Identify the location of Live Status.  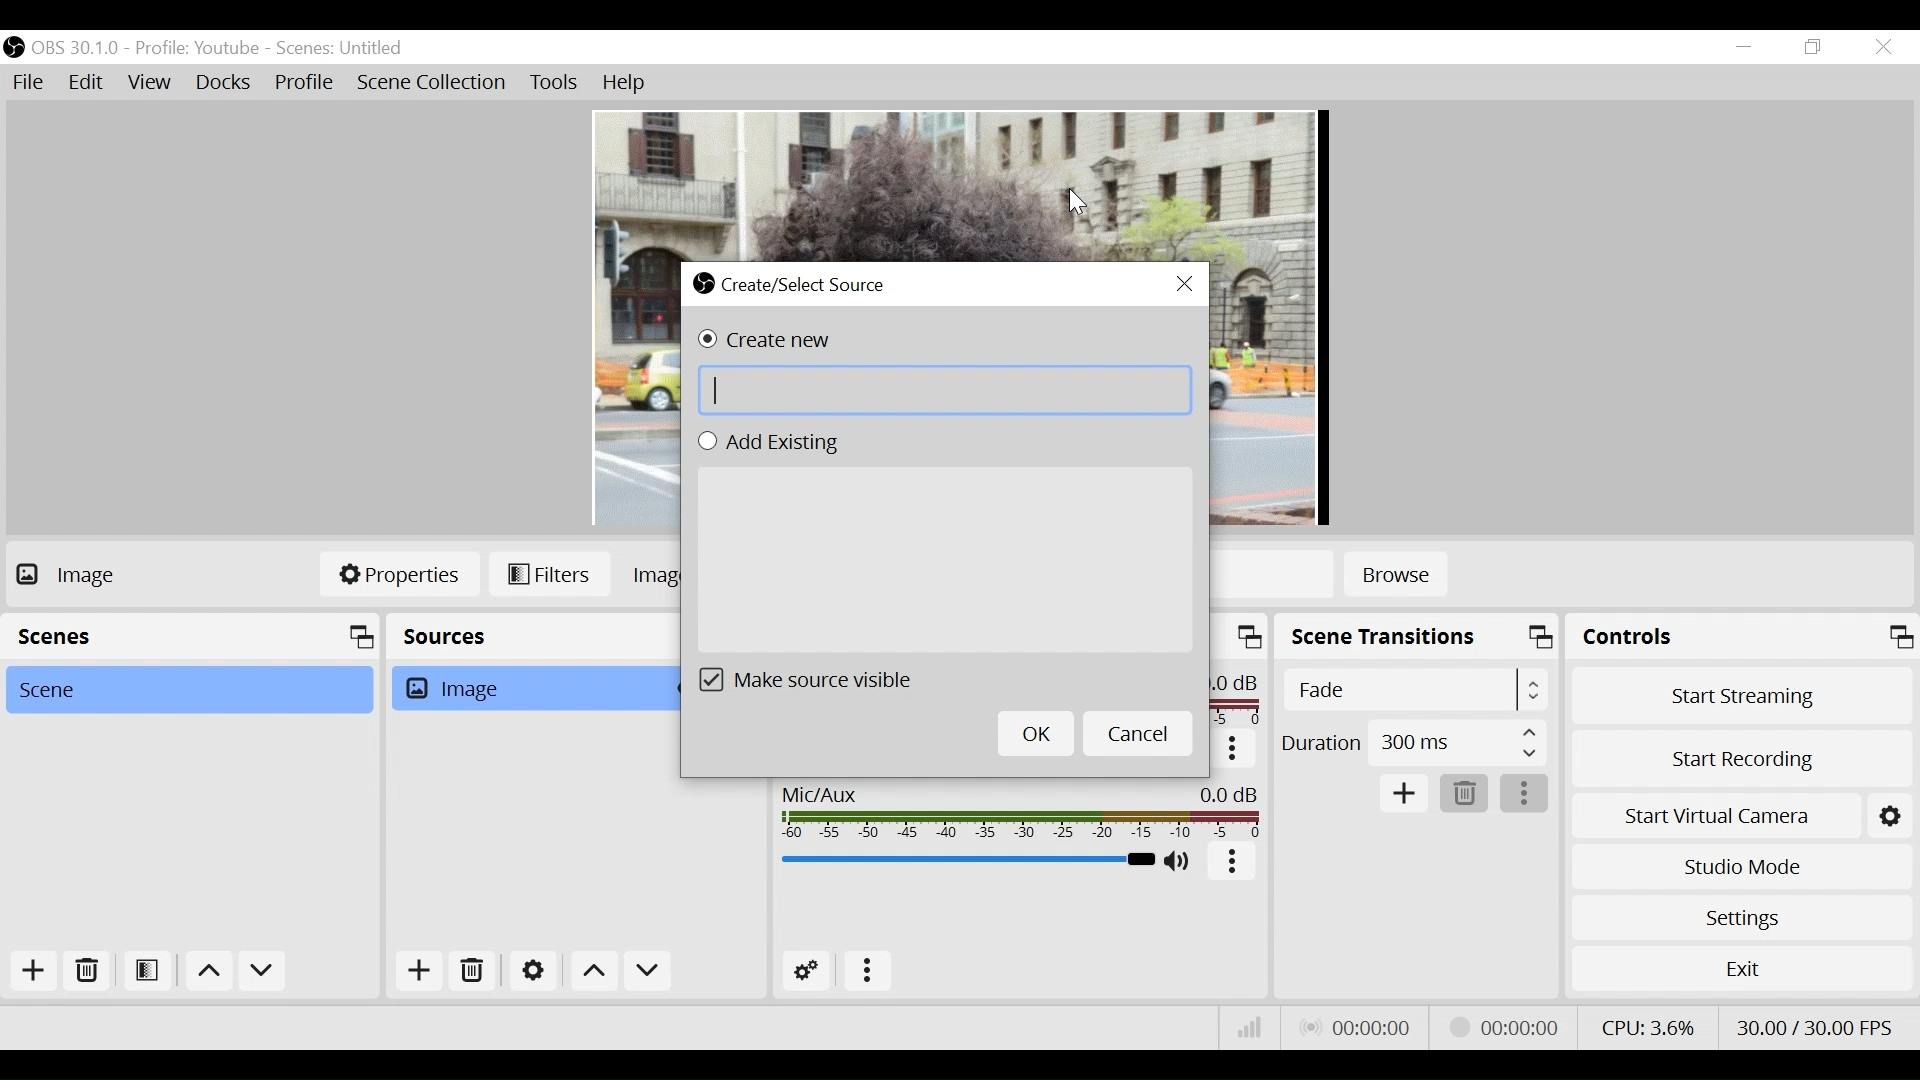
(1372, 1027).